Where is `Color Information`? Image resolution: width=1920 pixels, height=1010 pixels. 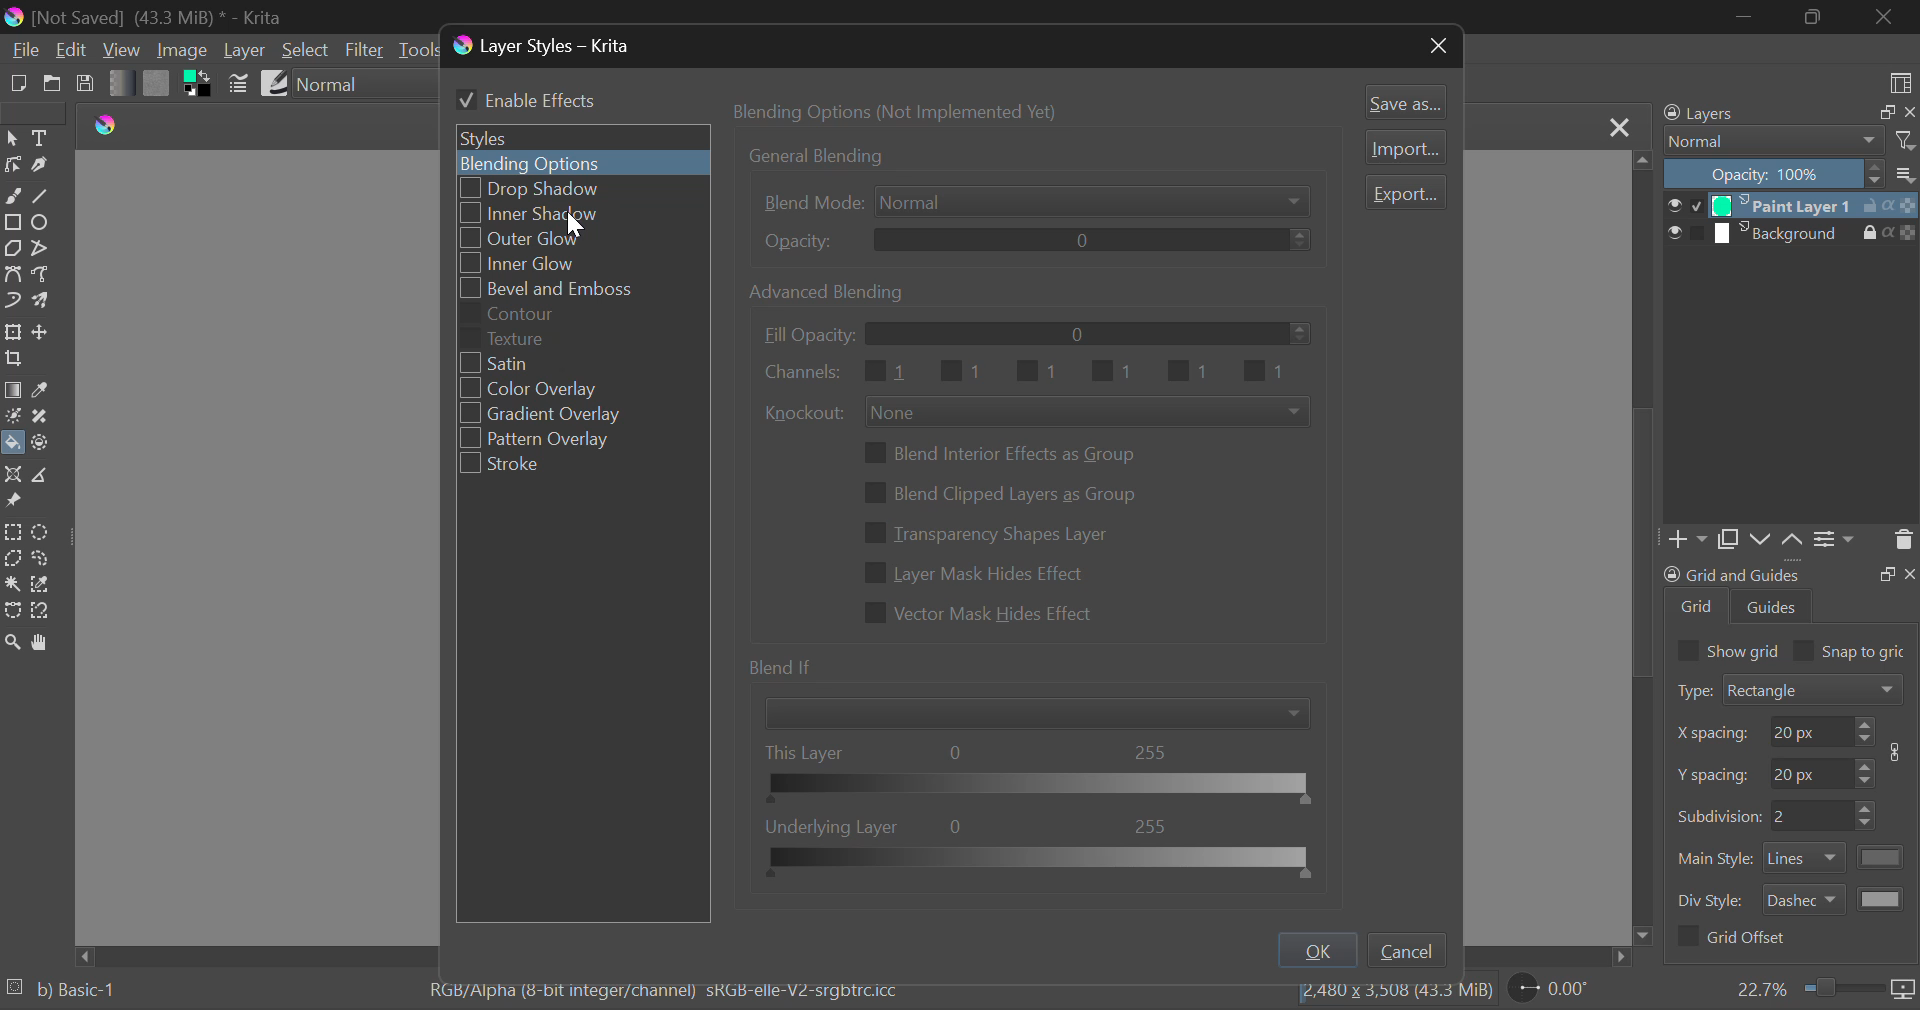
Color Information is located at coordinates (656, 998).